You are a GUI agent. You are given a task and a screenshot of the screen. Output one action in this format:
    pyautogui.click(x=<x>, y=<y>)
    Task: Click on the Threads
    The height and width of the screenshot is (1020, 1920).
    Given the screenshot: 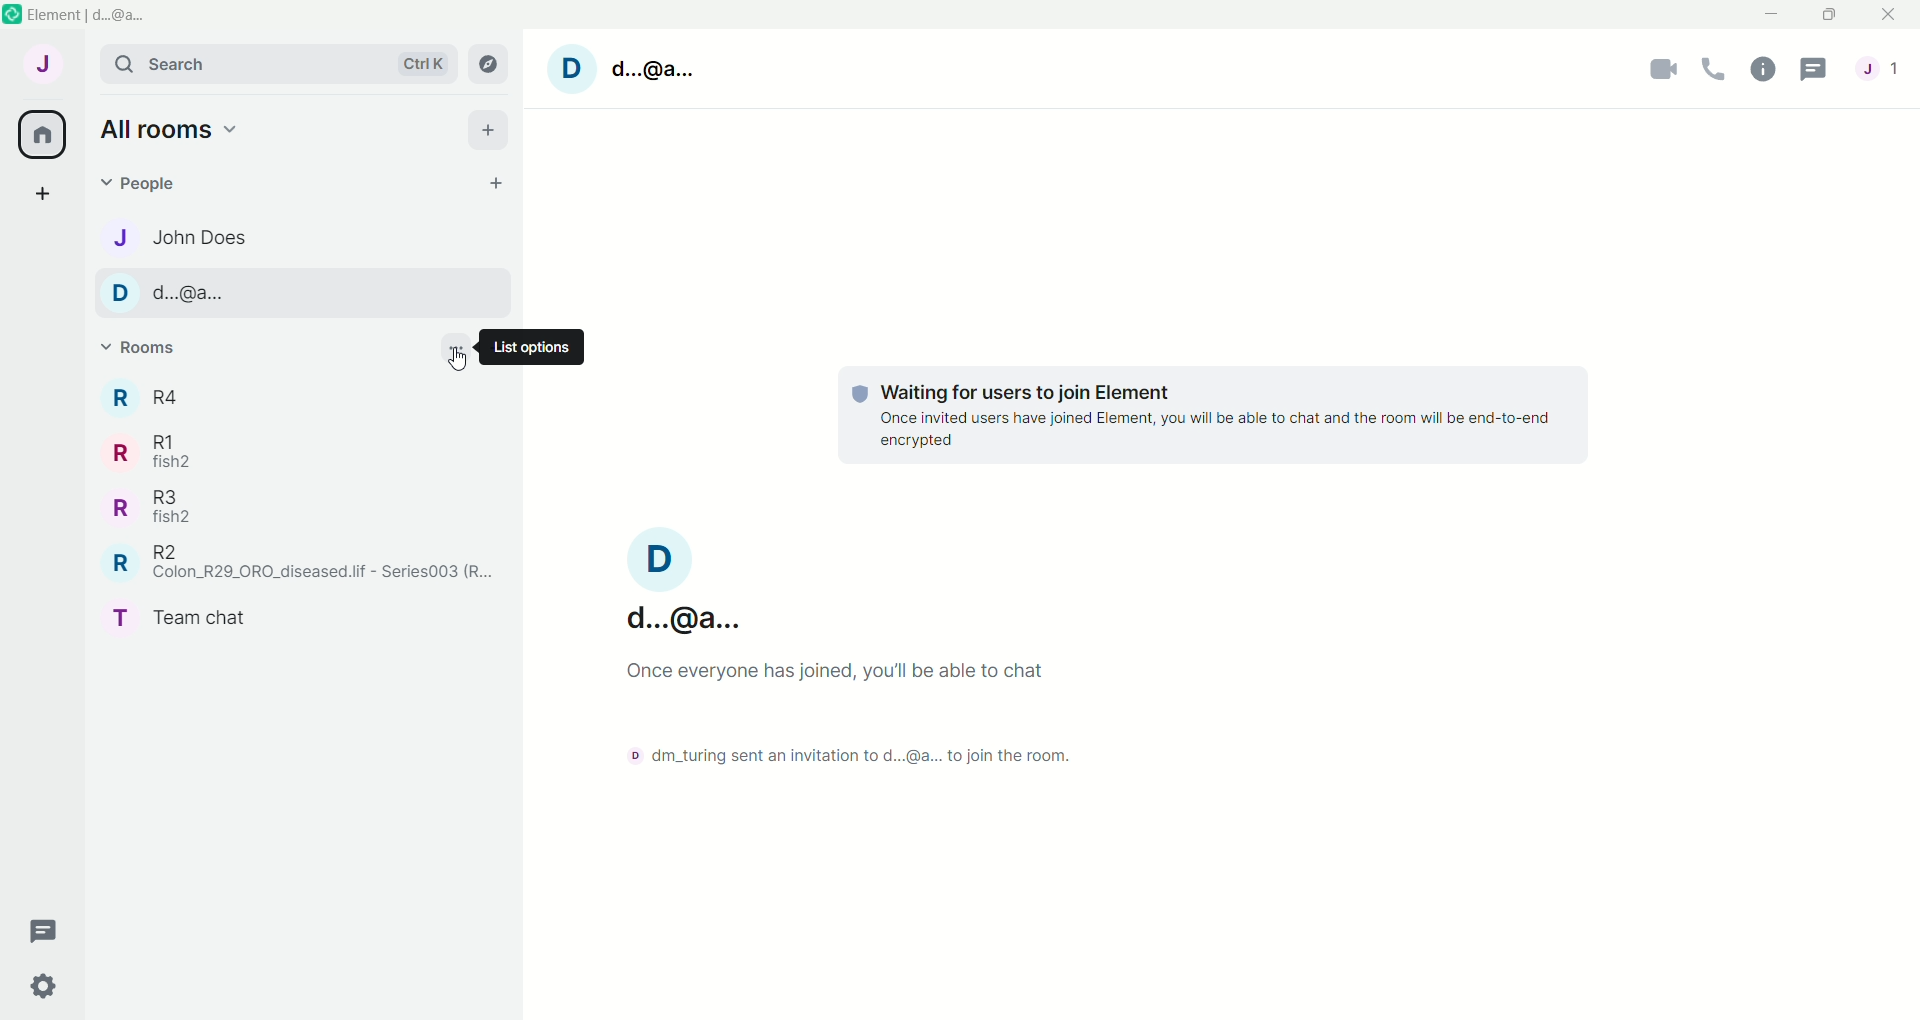 What is the action you would take?
    pyautogui.click(x=1814, y=68)
    